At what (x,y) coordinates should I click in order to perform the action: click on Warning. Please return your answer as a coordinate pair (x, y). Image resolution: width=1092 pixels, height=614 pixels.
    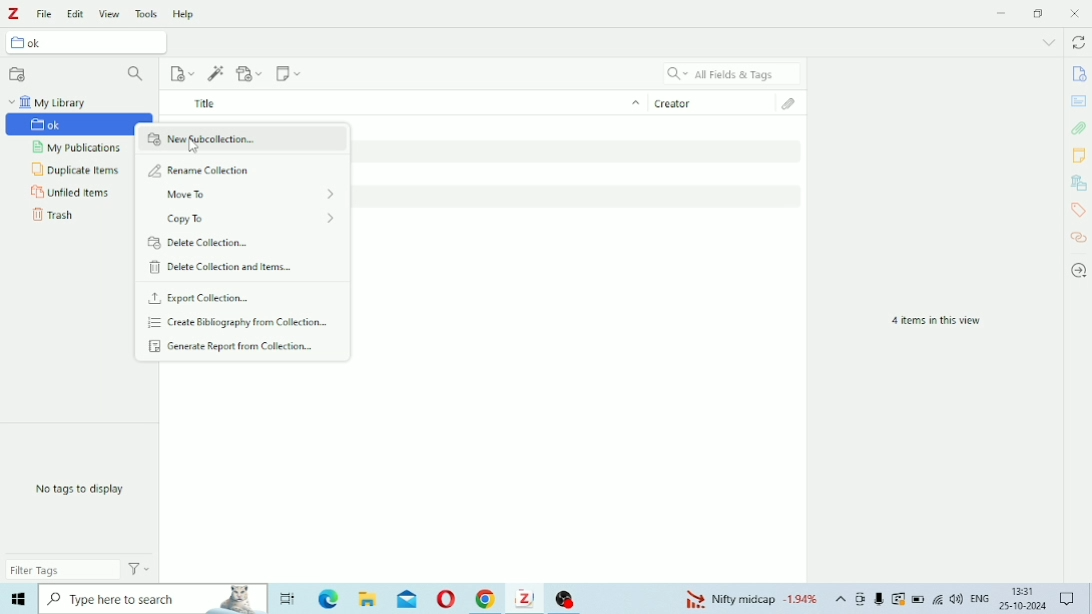
    Looking at the image, I should click on (899, 599).